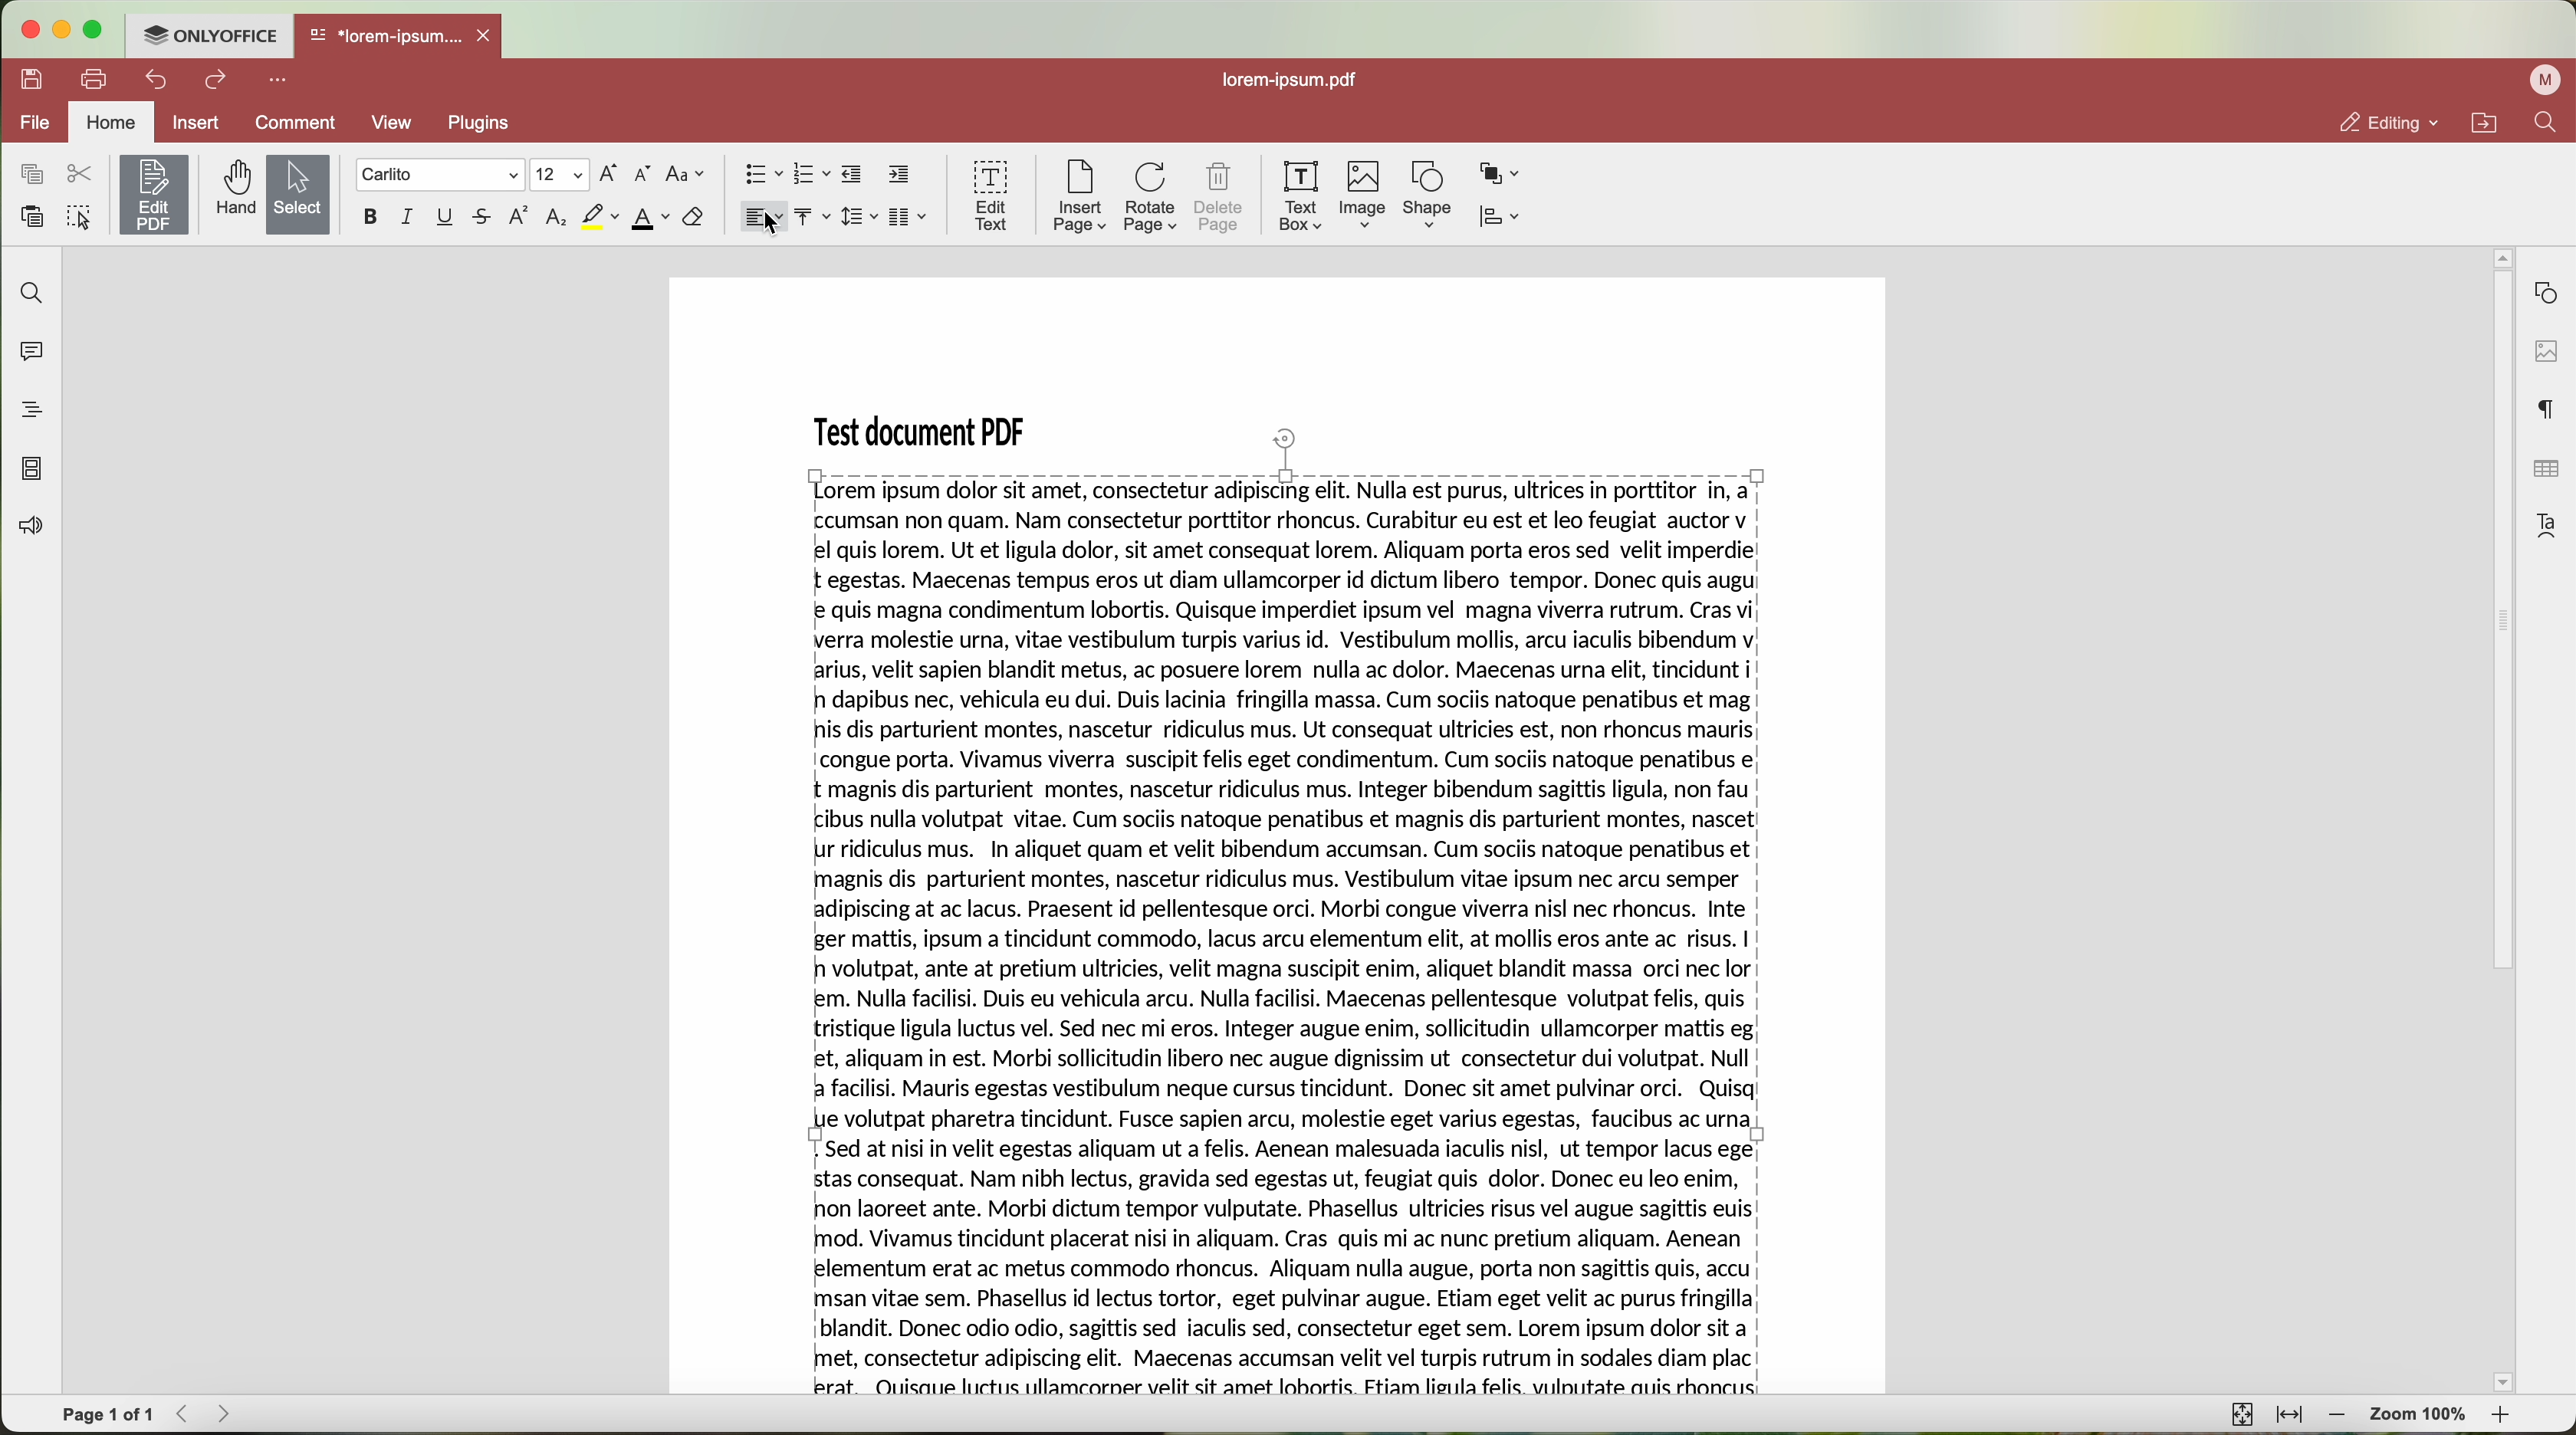 The image size is (2576, 1435). Describe the element at coordinates (601, 217) in the screenshot. I see `highlight color` at that location.